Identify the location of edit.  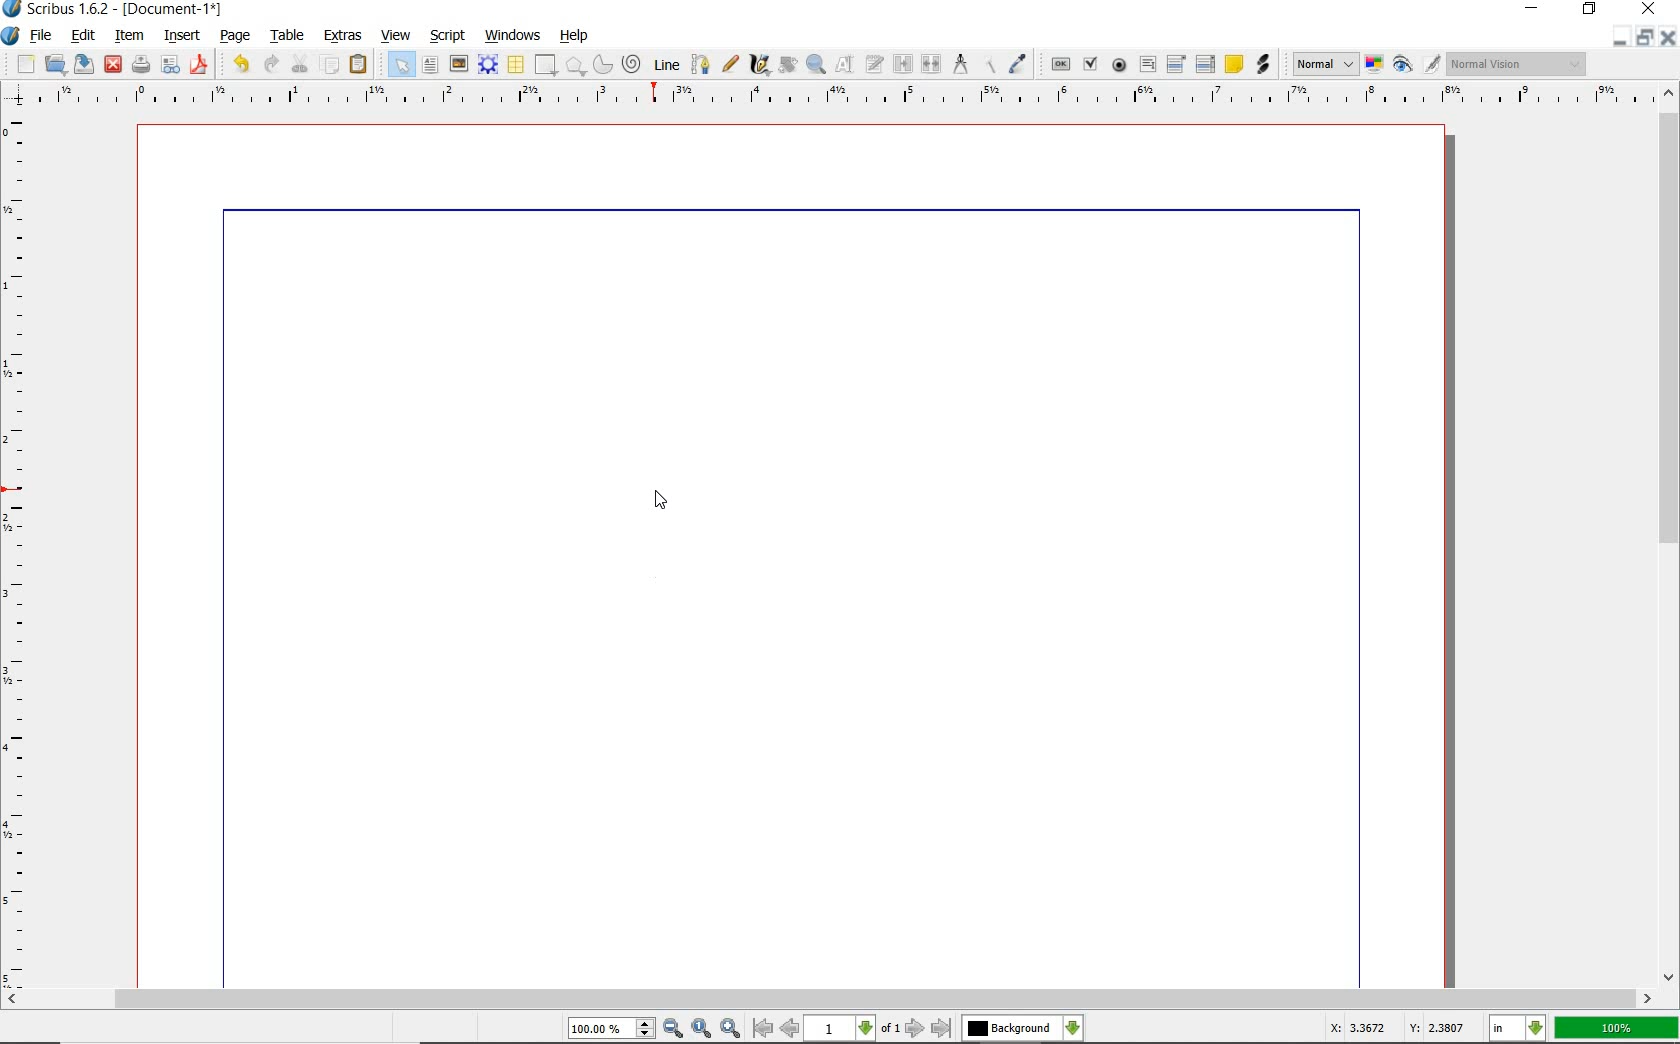
(84, 36).